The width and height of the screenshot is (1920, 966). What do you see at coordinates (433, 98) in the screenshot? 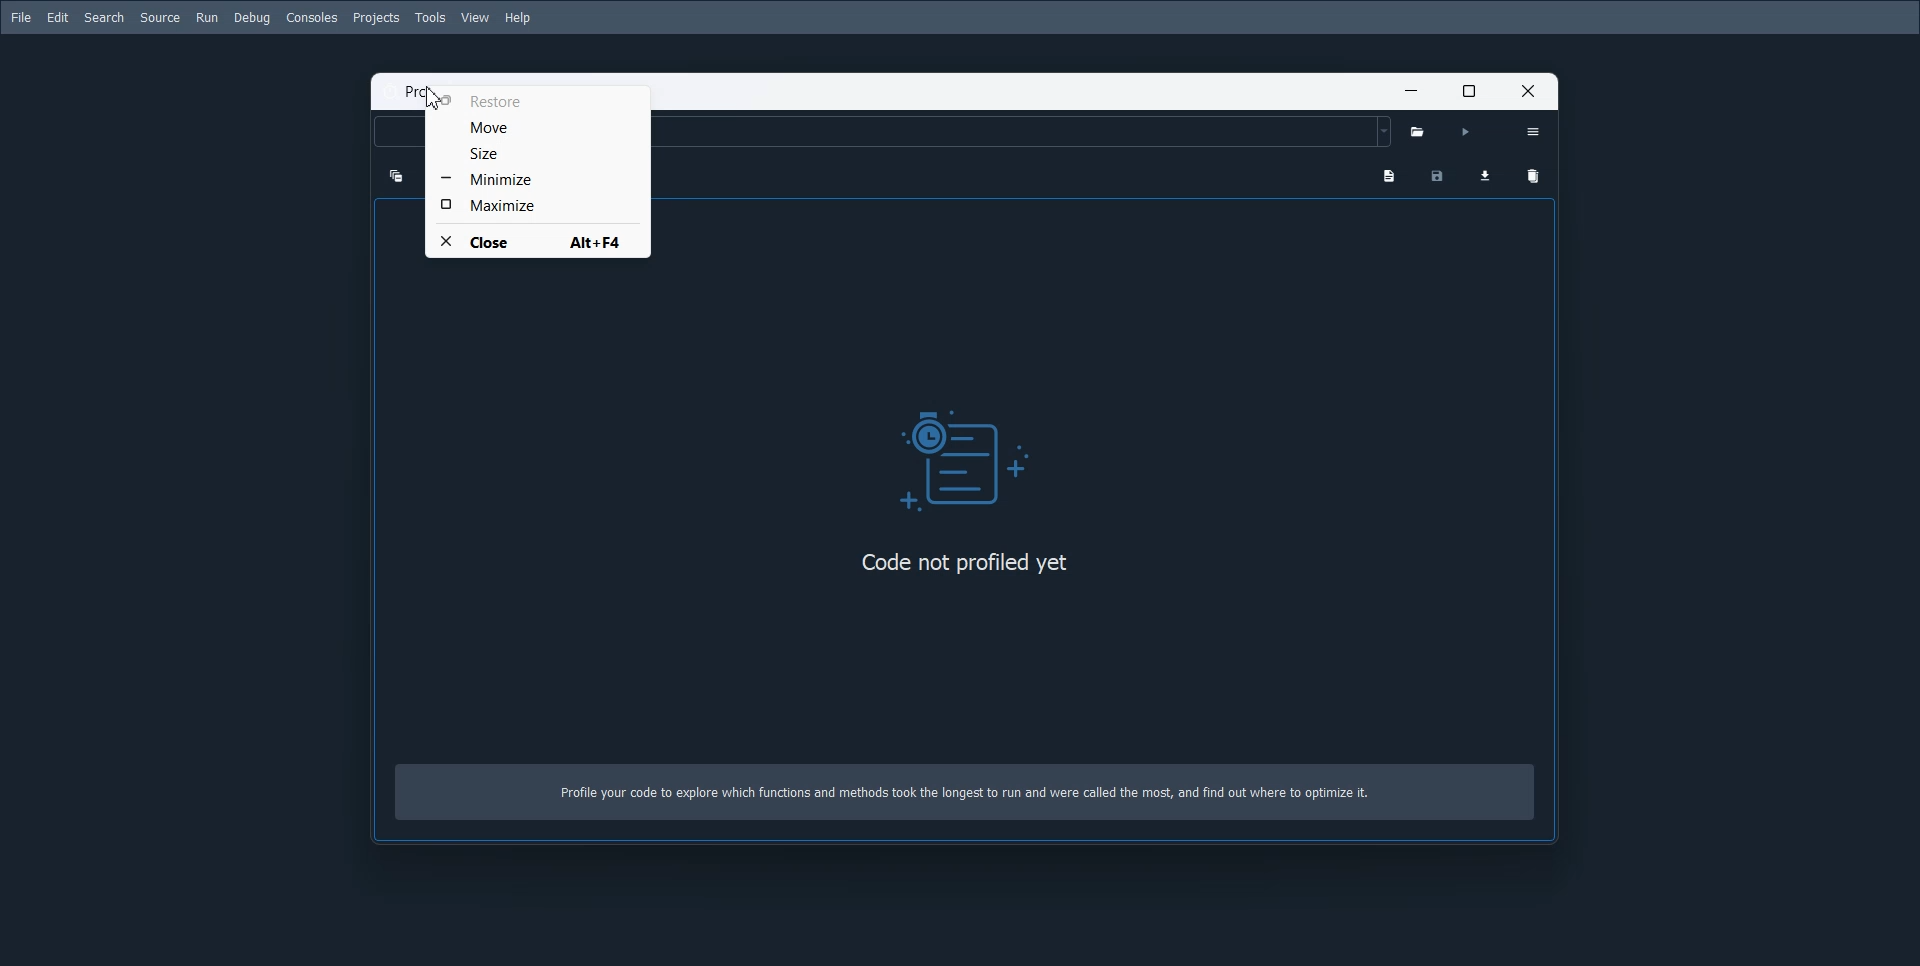
I see `cursor` at bounding box center [433, 98].